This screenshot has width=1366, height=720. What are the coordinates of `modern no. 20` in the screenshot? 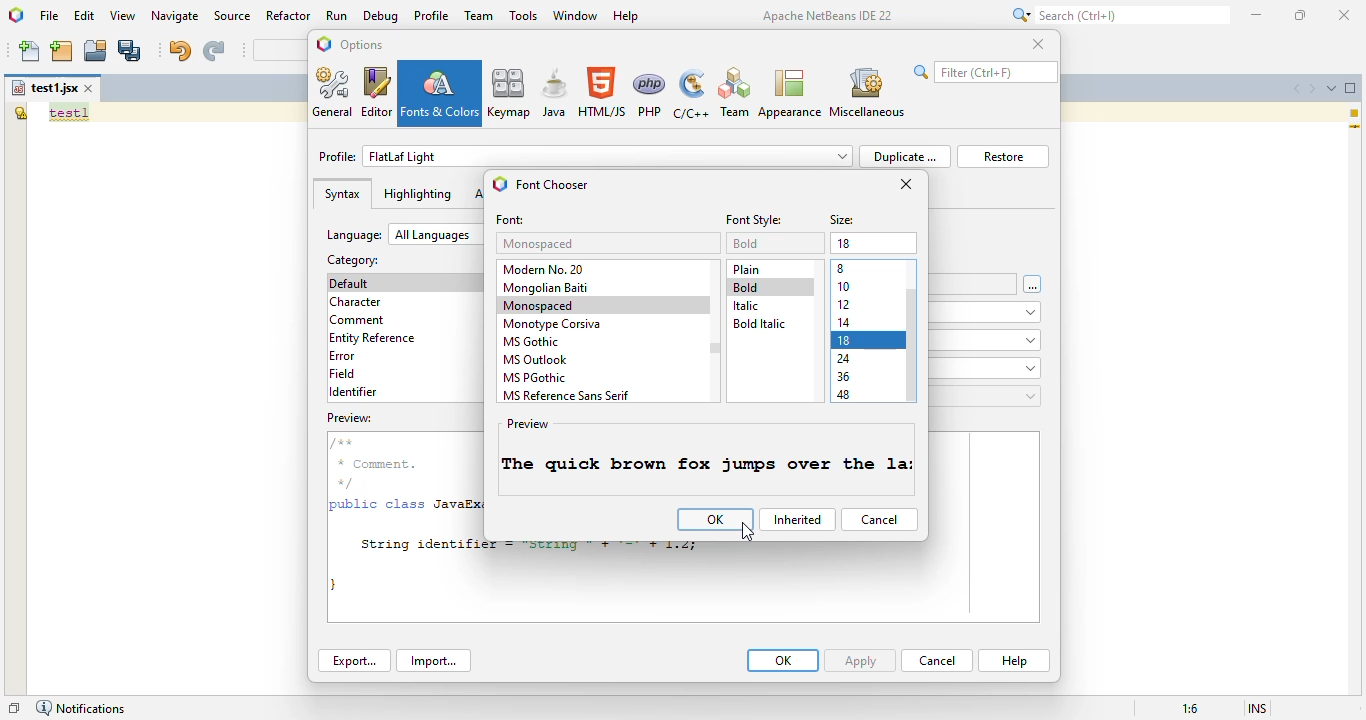 It's located at (547, 268).